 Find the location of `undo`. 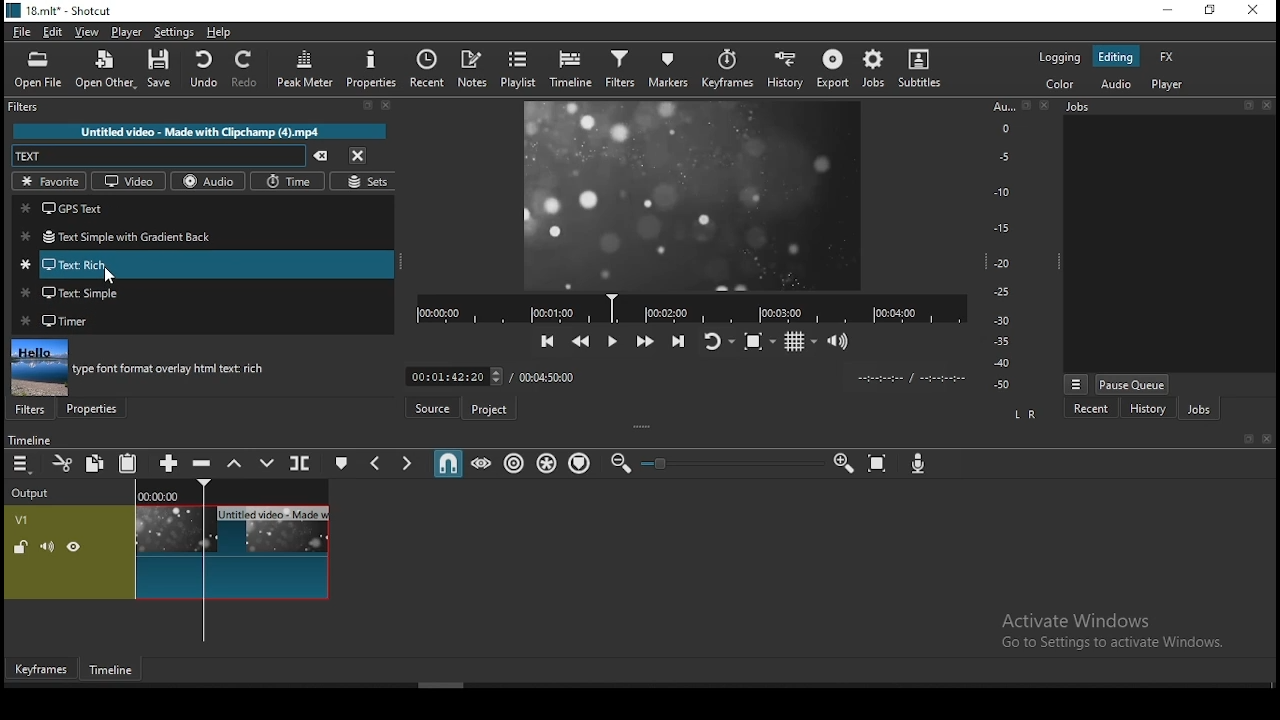

undo is located at coordinates (203, 69).